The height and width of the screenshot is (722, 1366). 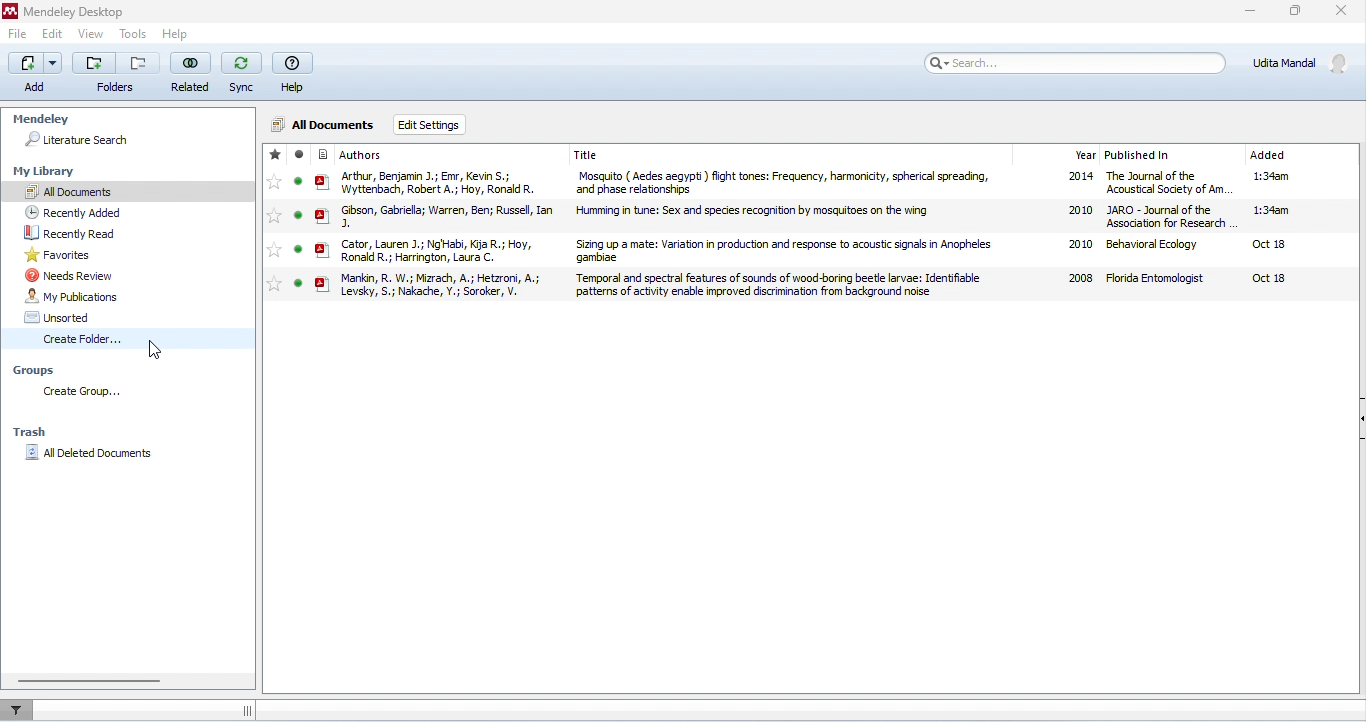 What do you see at coordinates (437, 182) in the screenshot?
I see `Arthur, Benjamin J. Emr, Kevin S. Wyttenbach, Robert A. Hoy, Ronald R.` at bounding box center [437, 182].